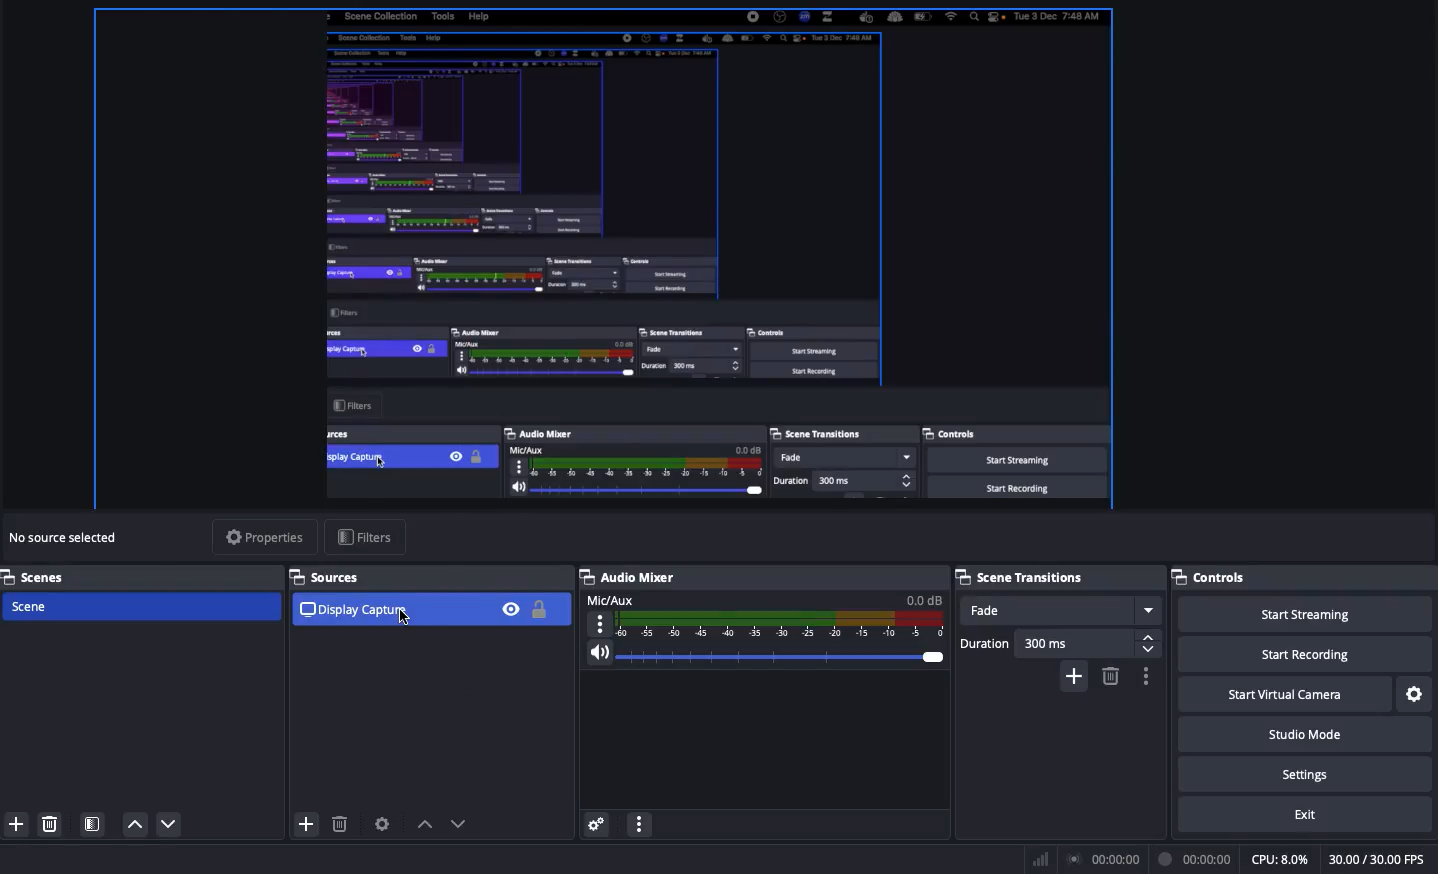 This screenshot has height=874, width=1438. I want to click on Start virtual camera, so click(1285, 695).